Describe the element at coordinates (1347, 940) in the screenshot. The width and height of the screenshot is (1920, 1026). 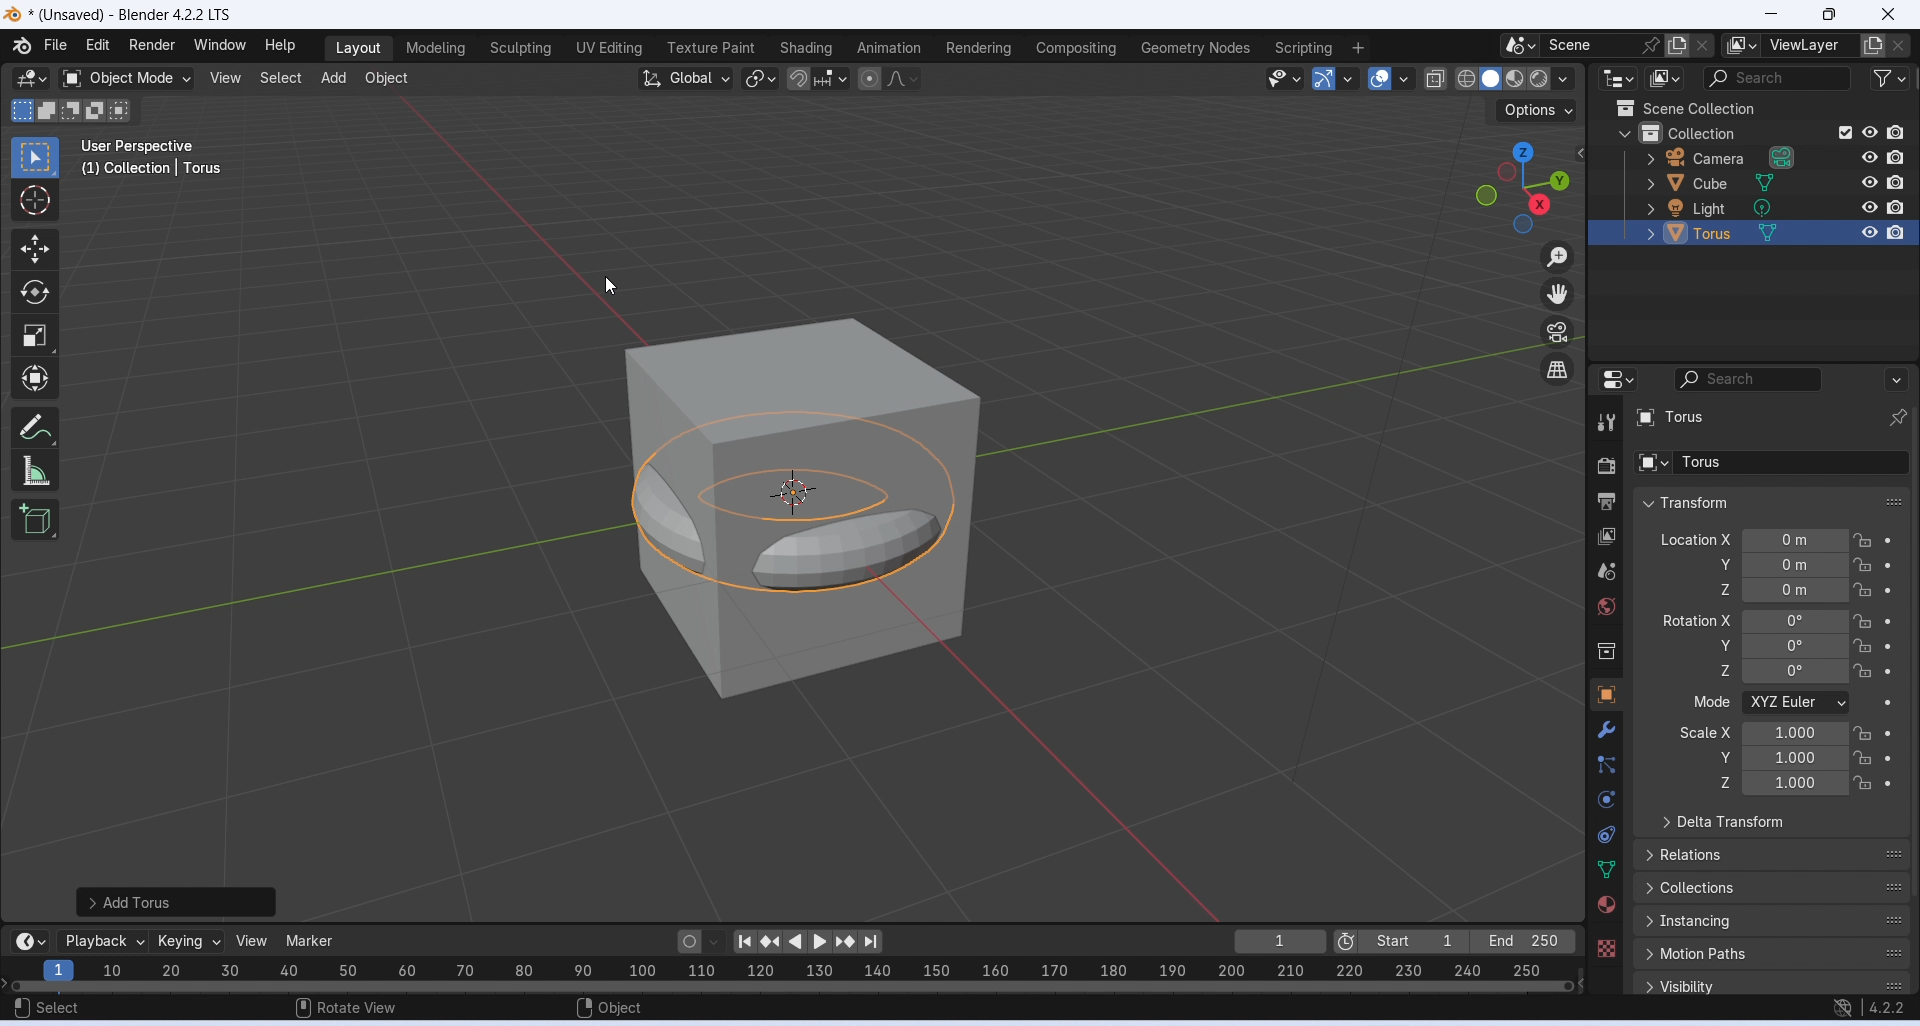
I see `Use preview range` at that location.